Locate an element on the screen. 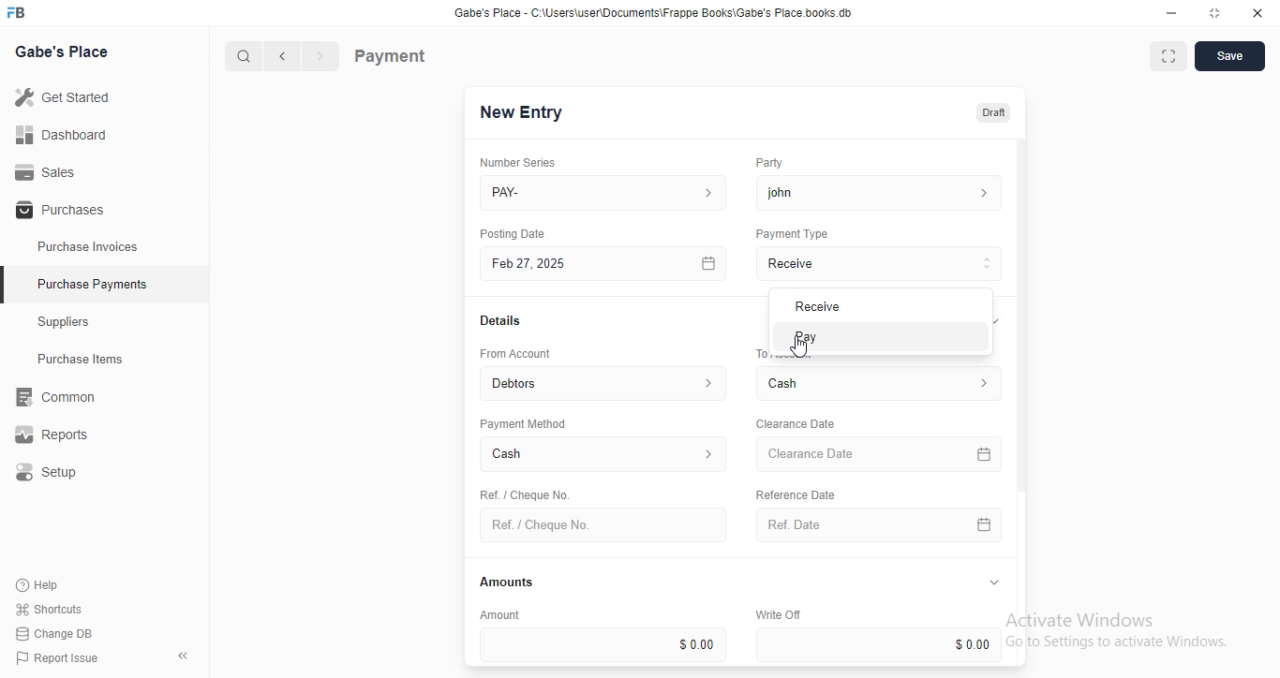 Image resolution: width=1280 pixels, height=678 pixels. Feb 27, 2025 is located at coordinates (606, 264).